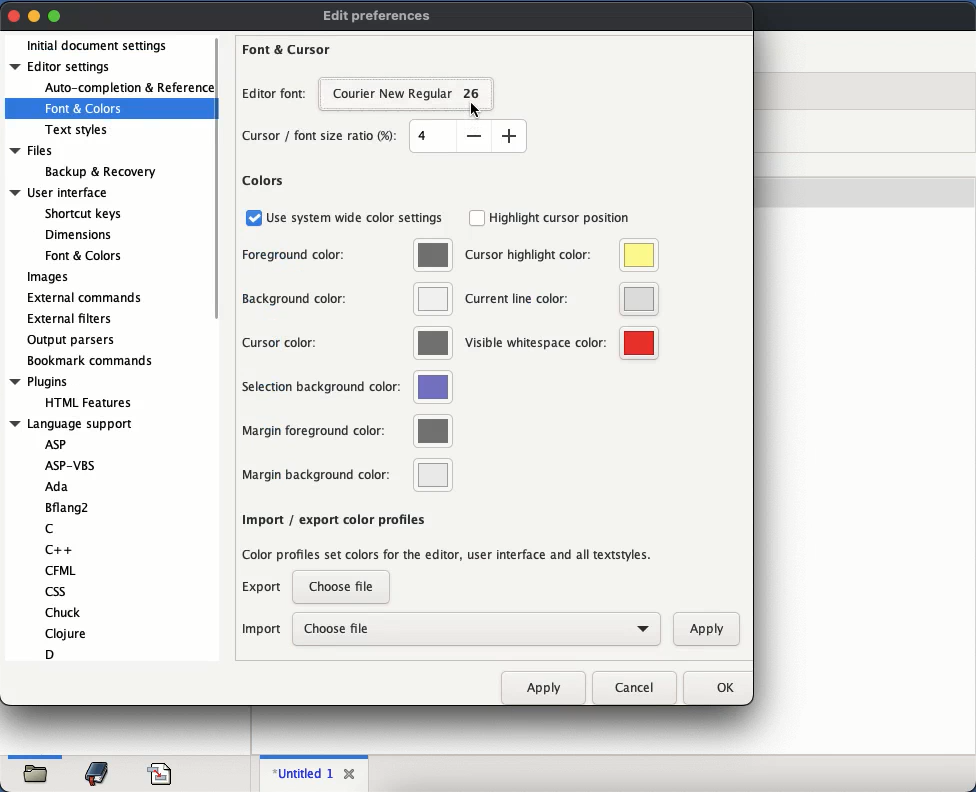 The width and height of the screenshot is (976, 792). What do you see at coordinates (53, 653) in the screenshot?
I see `D` at bounding box center [53, 653].